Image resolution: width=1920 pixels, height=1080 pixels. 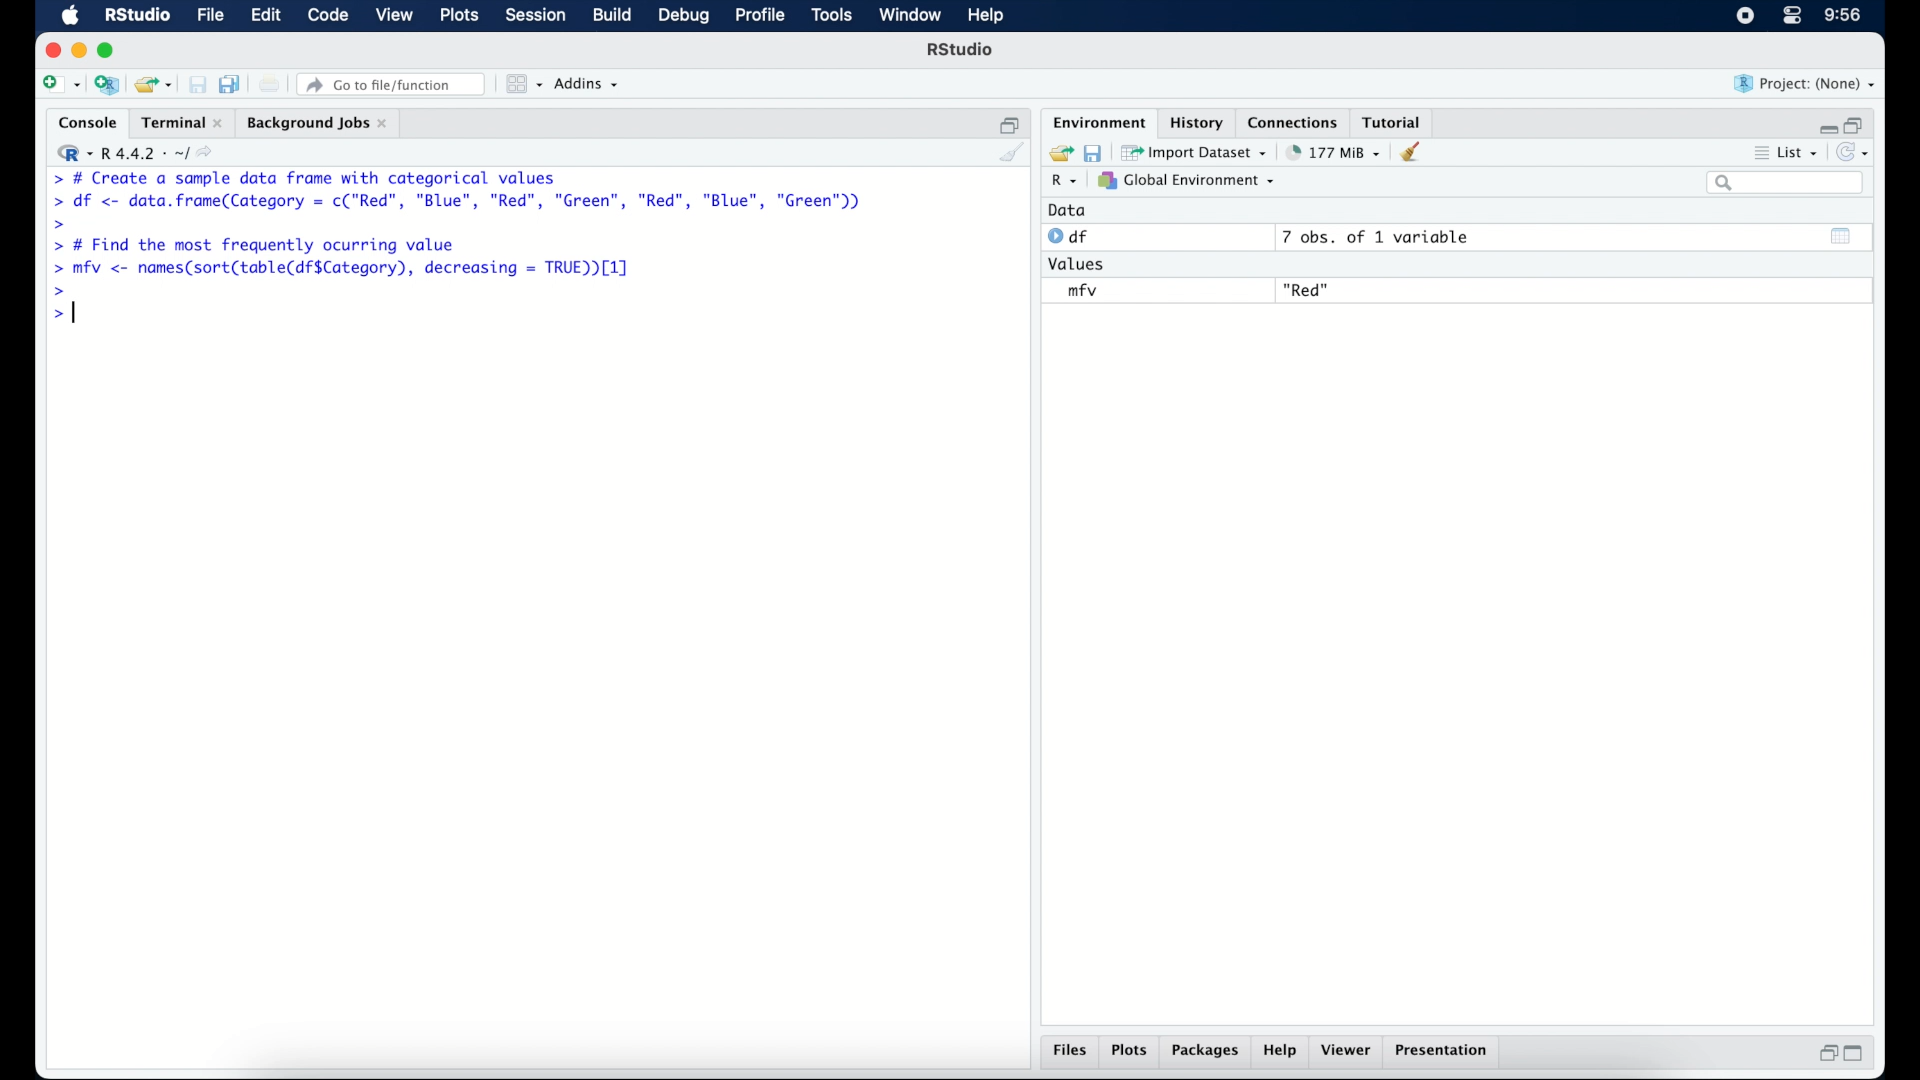 I want to click on connections, so click(x=1295, y=121).